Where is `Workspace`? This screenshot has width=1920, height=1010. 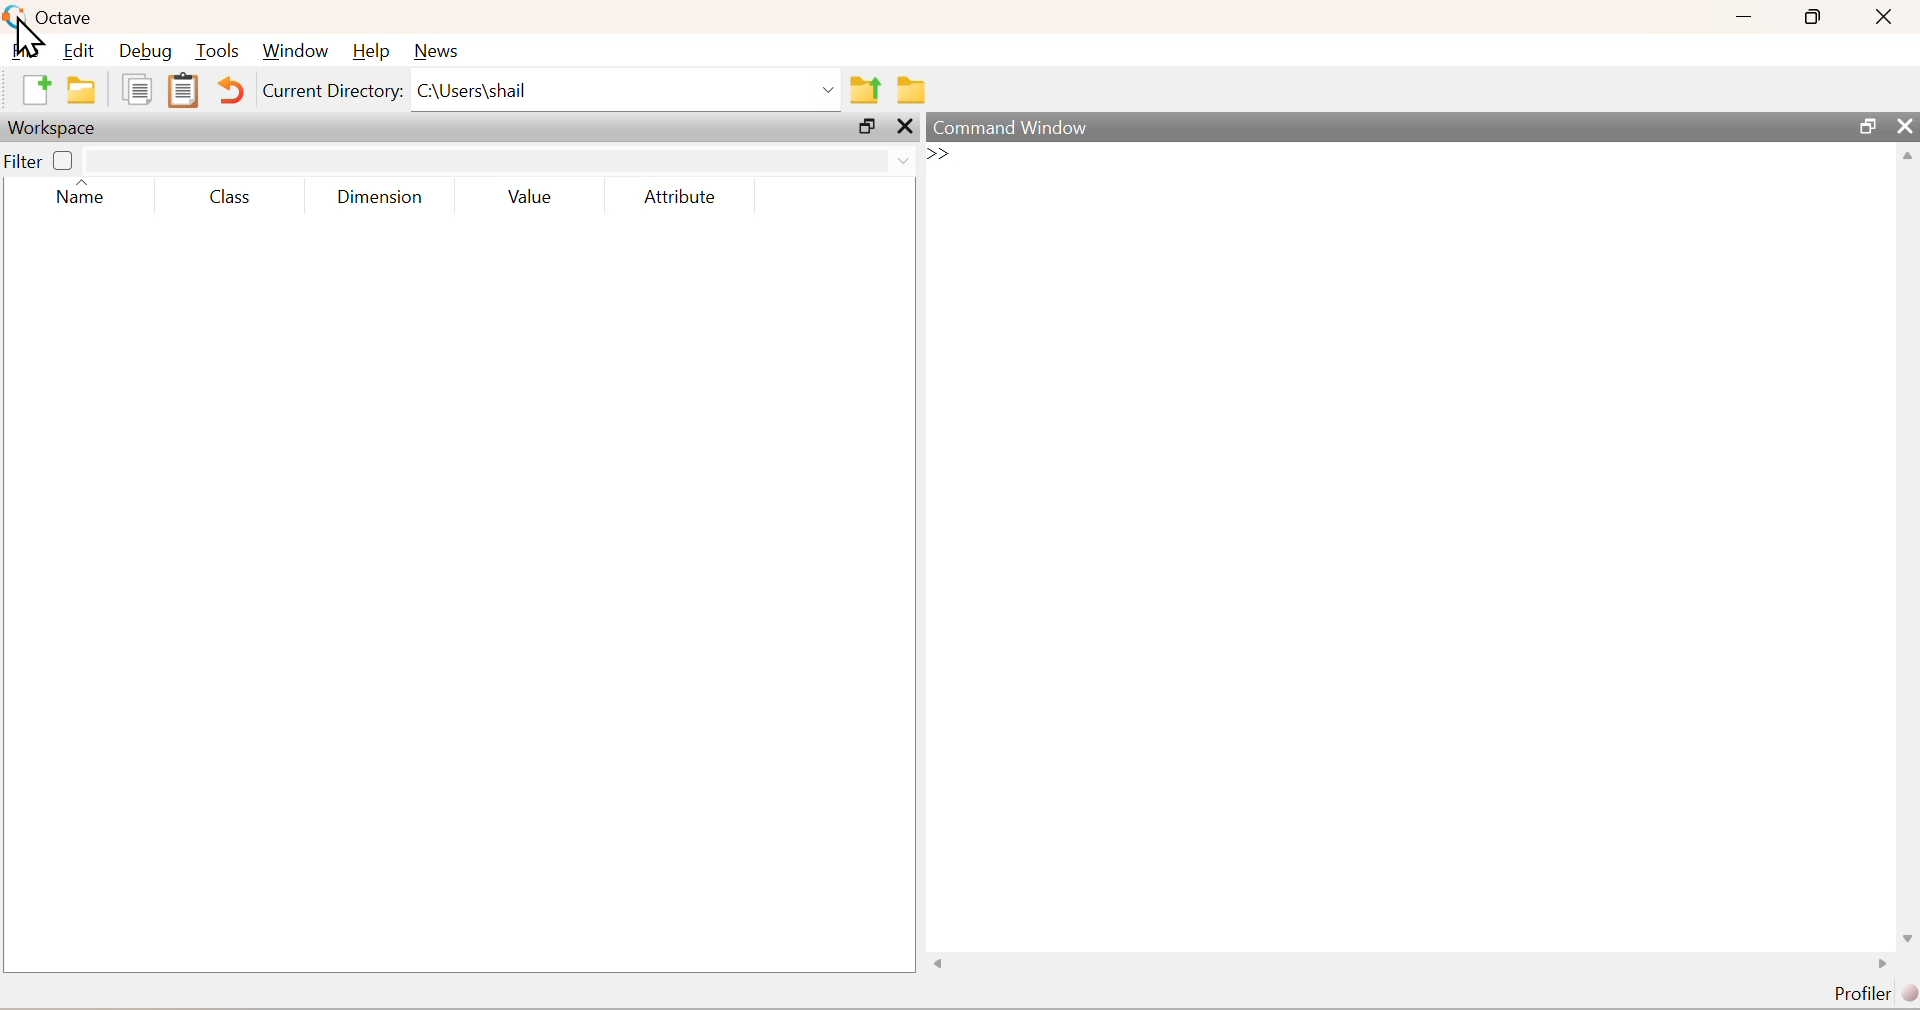
Workspace is located at coordinates (52, 128).